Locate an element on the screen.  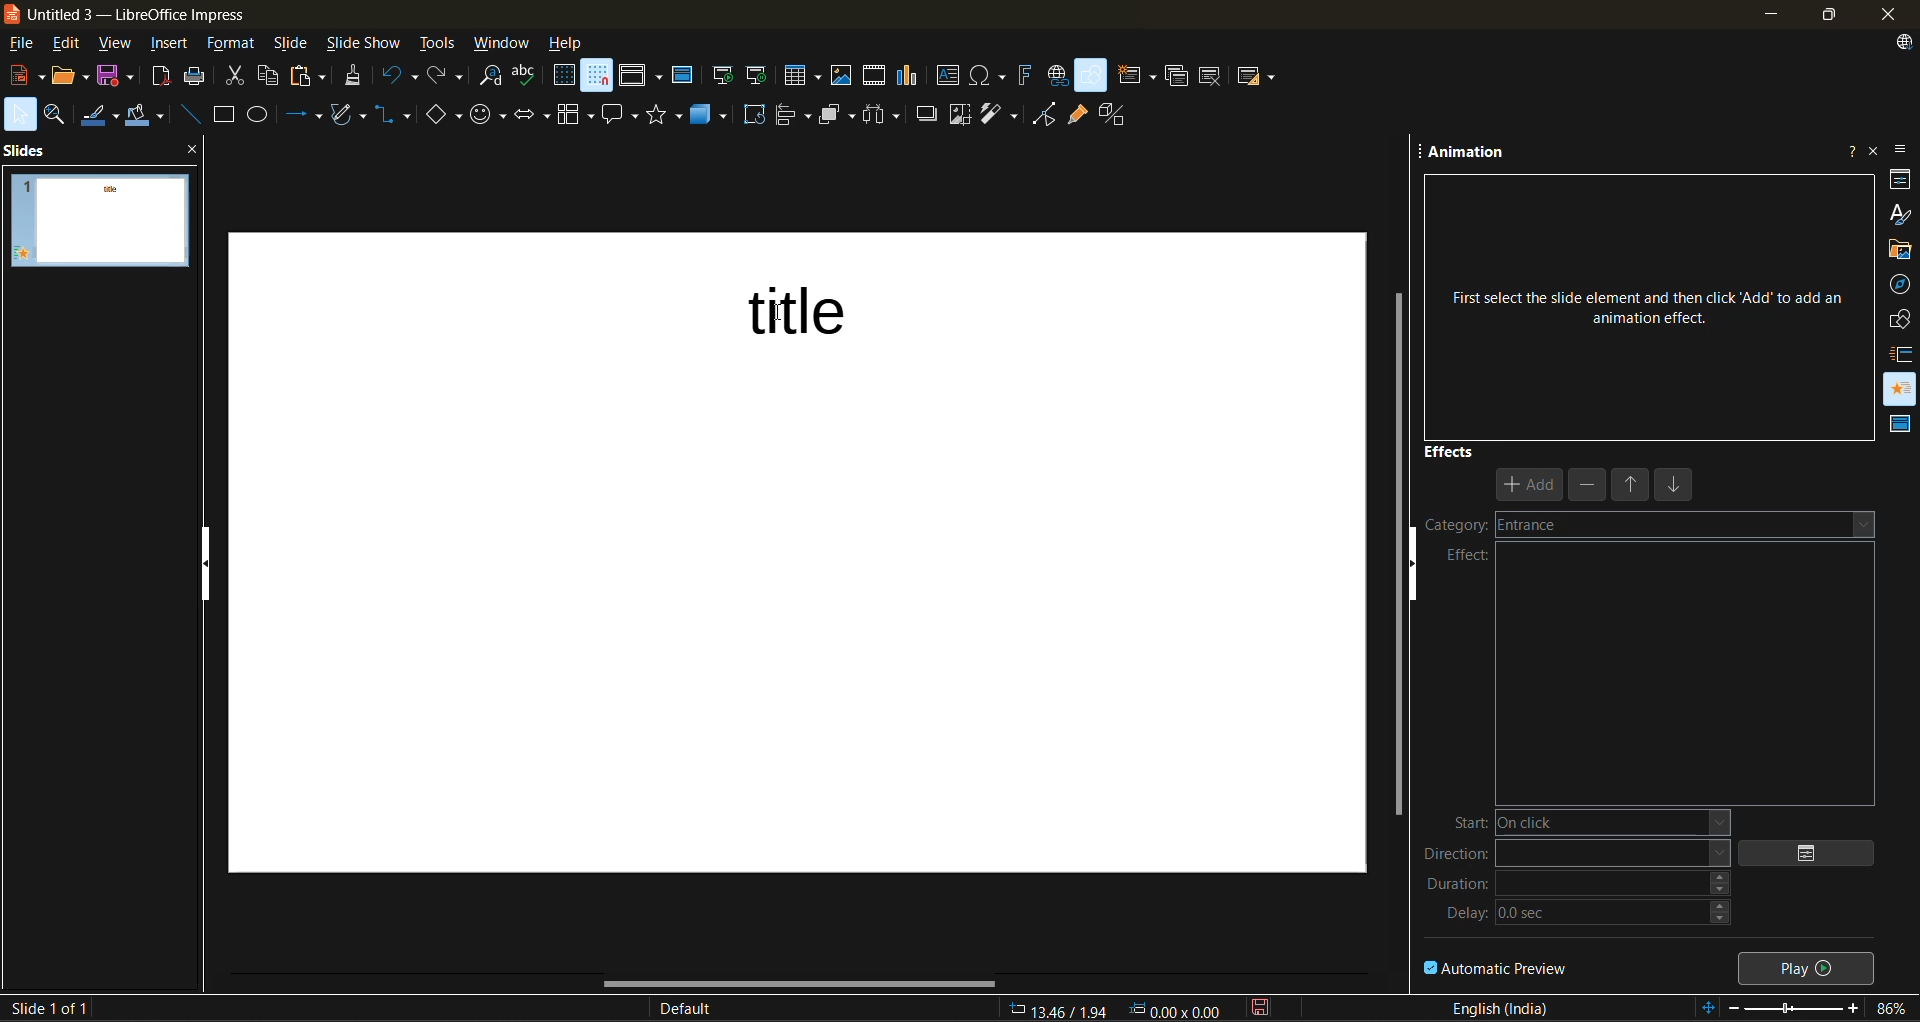
basic shapes is located at coordinates (444, 118).